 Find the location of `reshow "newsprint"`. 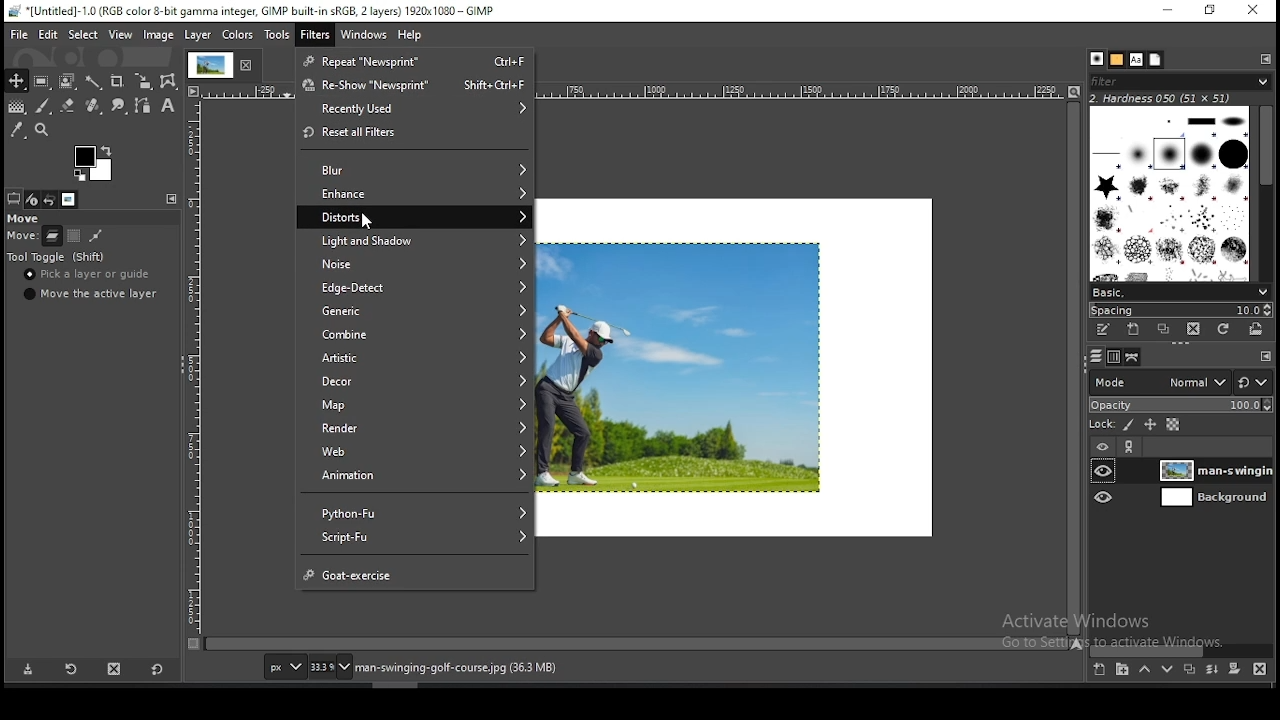

reshow "newsprint" is located at coordinates (418, 86).